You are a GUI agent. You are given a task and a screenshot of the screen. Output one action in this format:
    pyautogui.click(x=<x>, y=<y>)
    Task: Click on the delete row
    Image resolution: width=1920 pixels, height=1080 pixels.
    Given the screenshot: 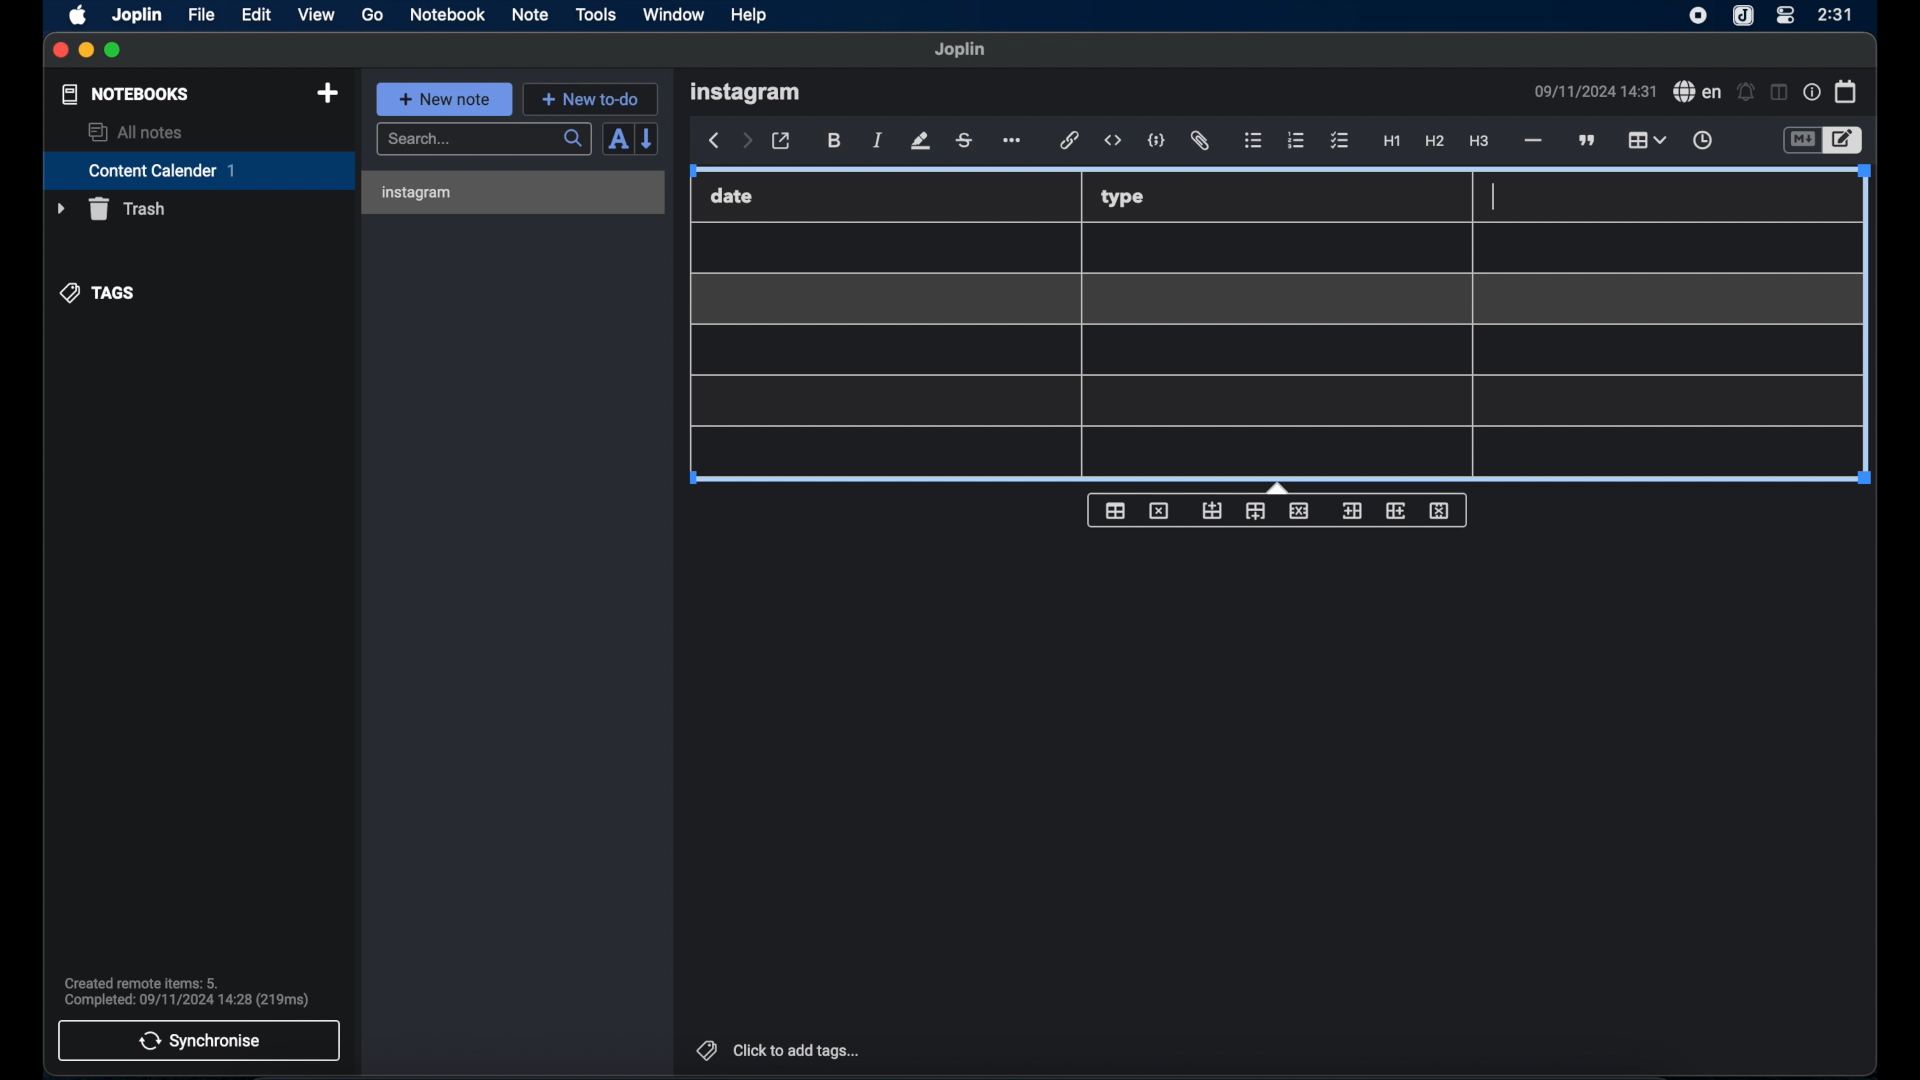 What is the action you would take?
    pyautogui.click(x=1298, y=510)
    